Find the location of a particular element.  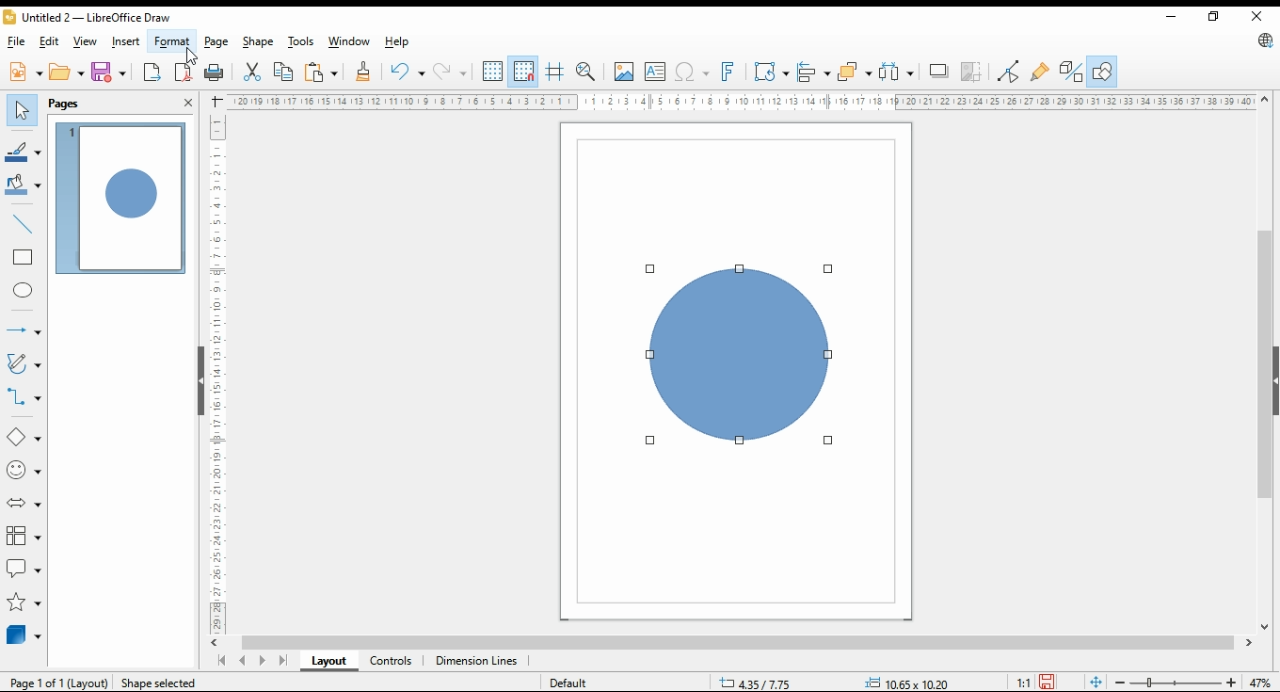

layout is located at coordinates (328, 661).